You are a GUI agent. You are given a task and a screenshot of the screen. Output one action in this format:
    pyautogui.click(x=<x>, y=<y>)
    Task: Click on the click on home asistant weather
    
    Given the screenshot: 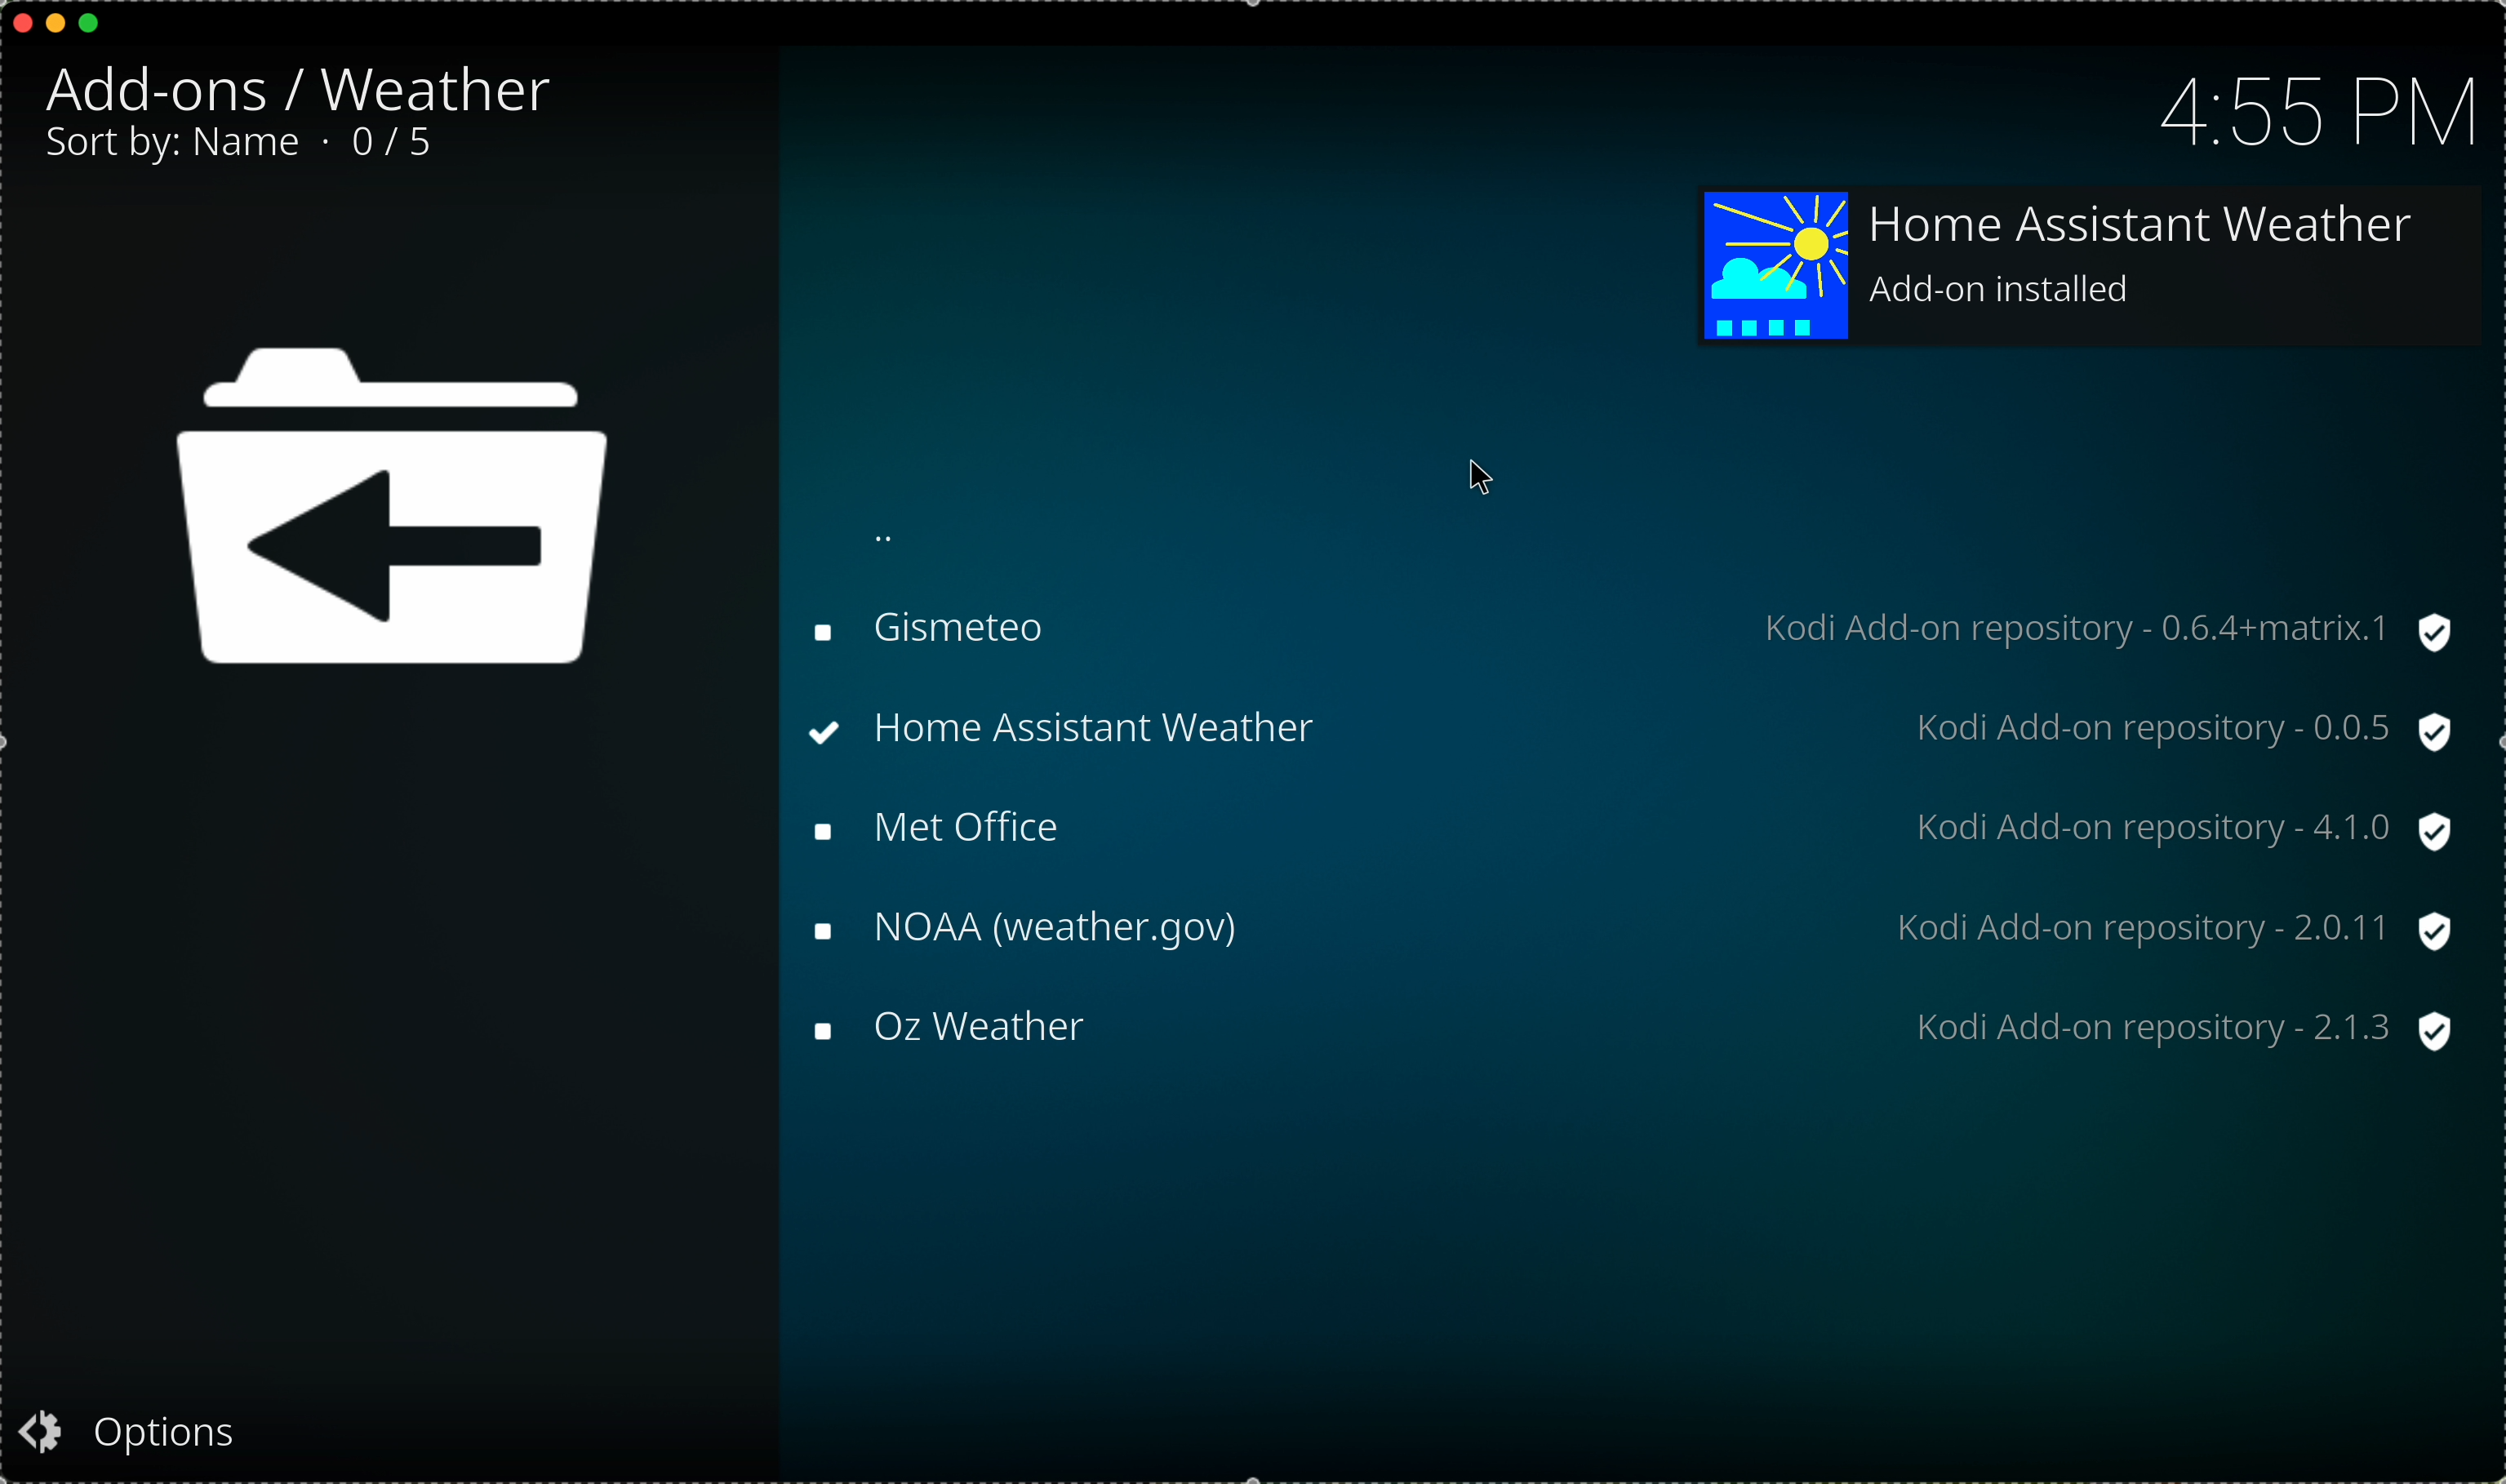 What is the action you would take?
    pyautogui.click(x=1637, y=731)
    